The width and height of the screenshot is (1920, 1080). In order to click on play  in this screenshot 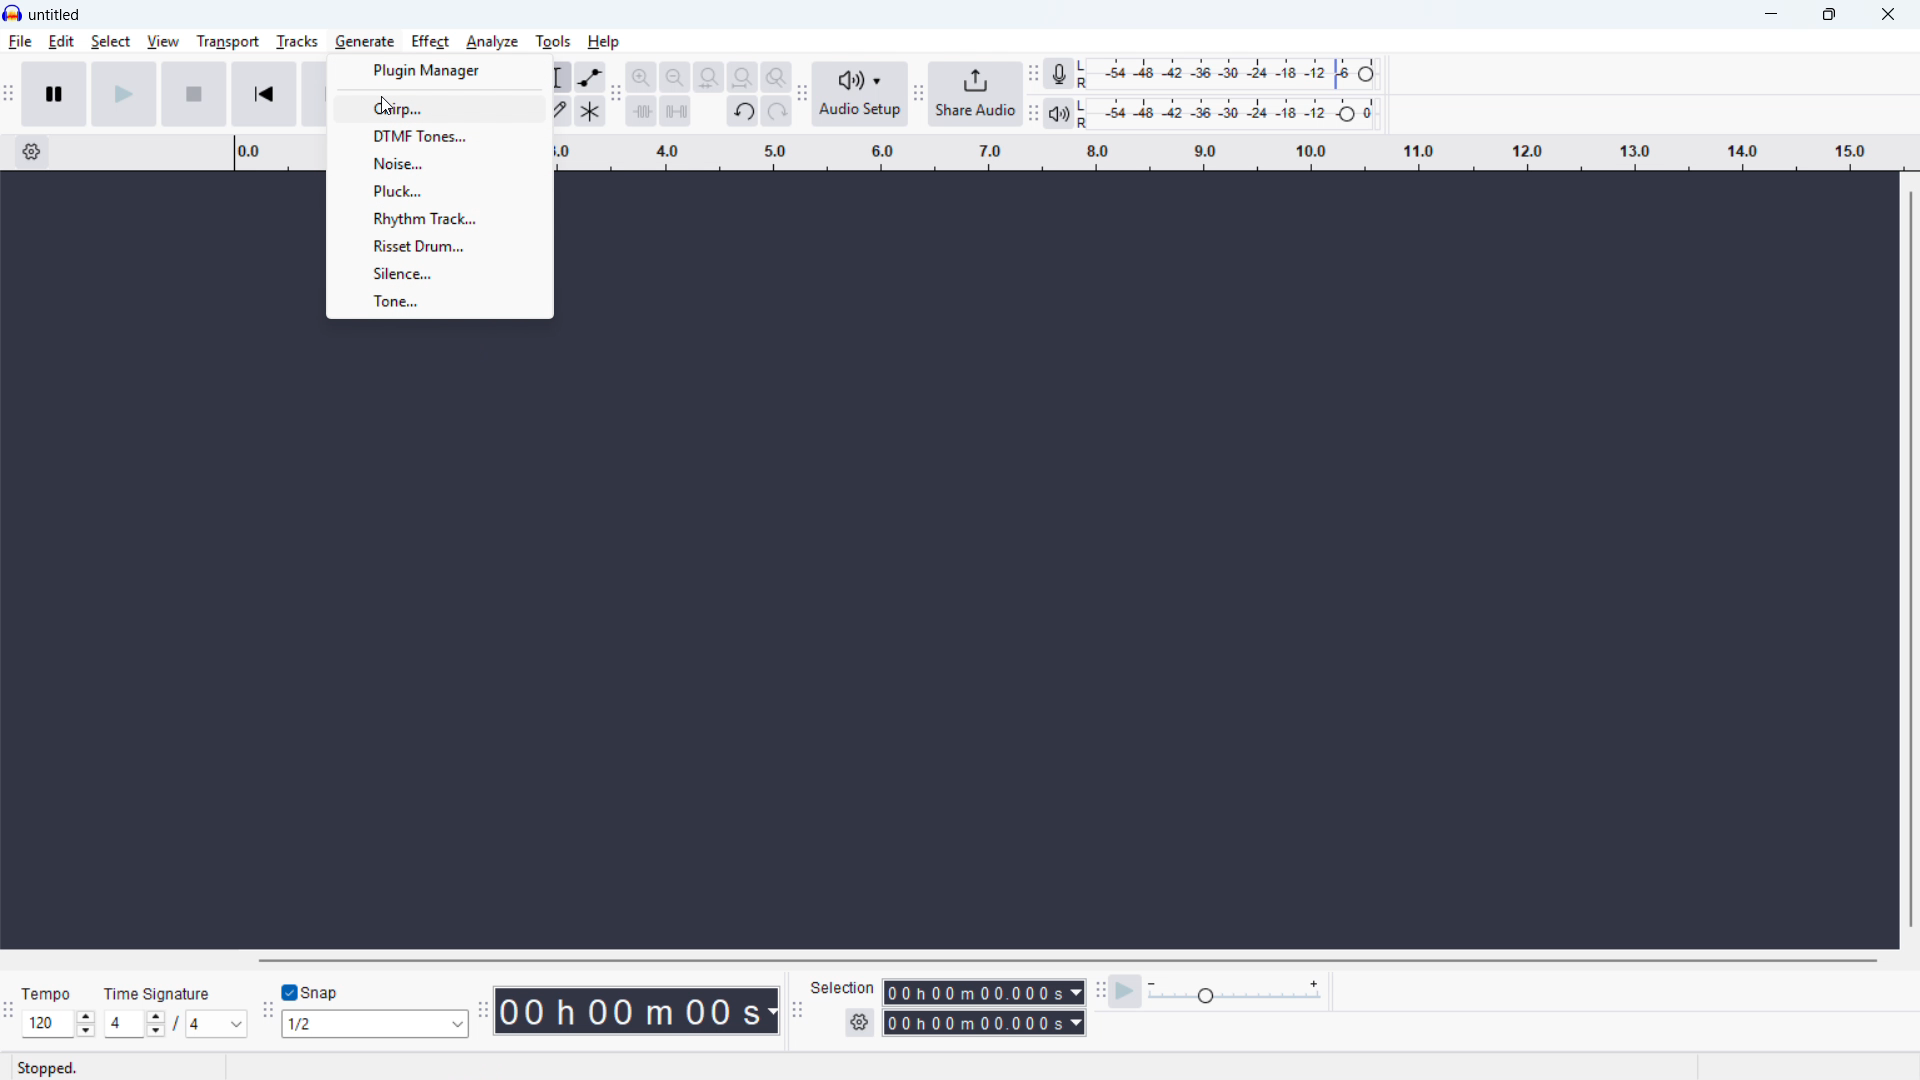, I will do `click(124, 94)`.